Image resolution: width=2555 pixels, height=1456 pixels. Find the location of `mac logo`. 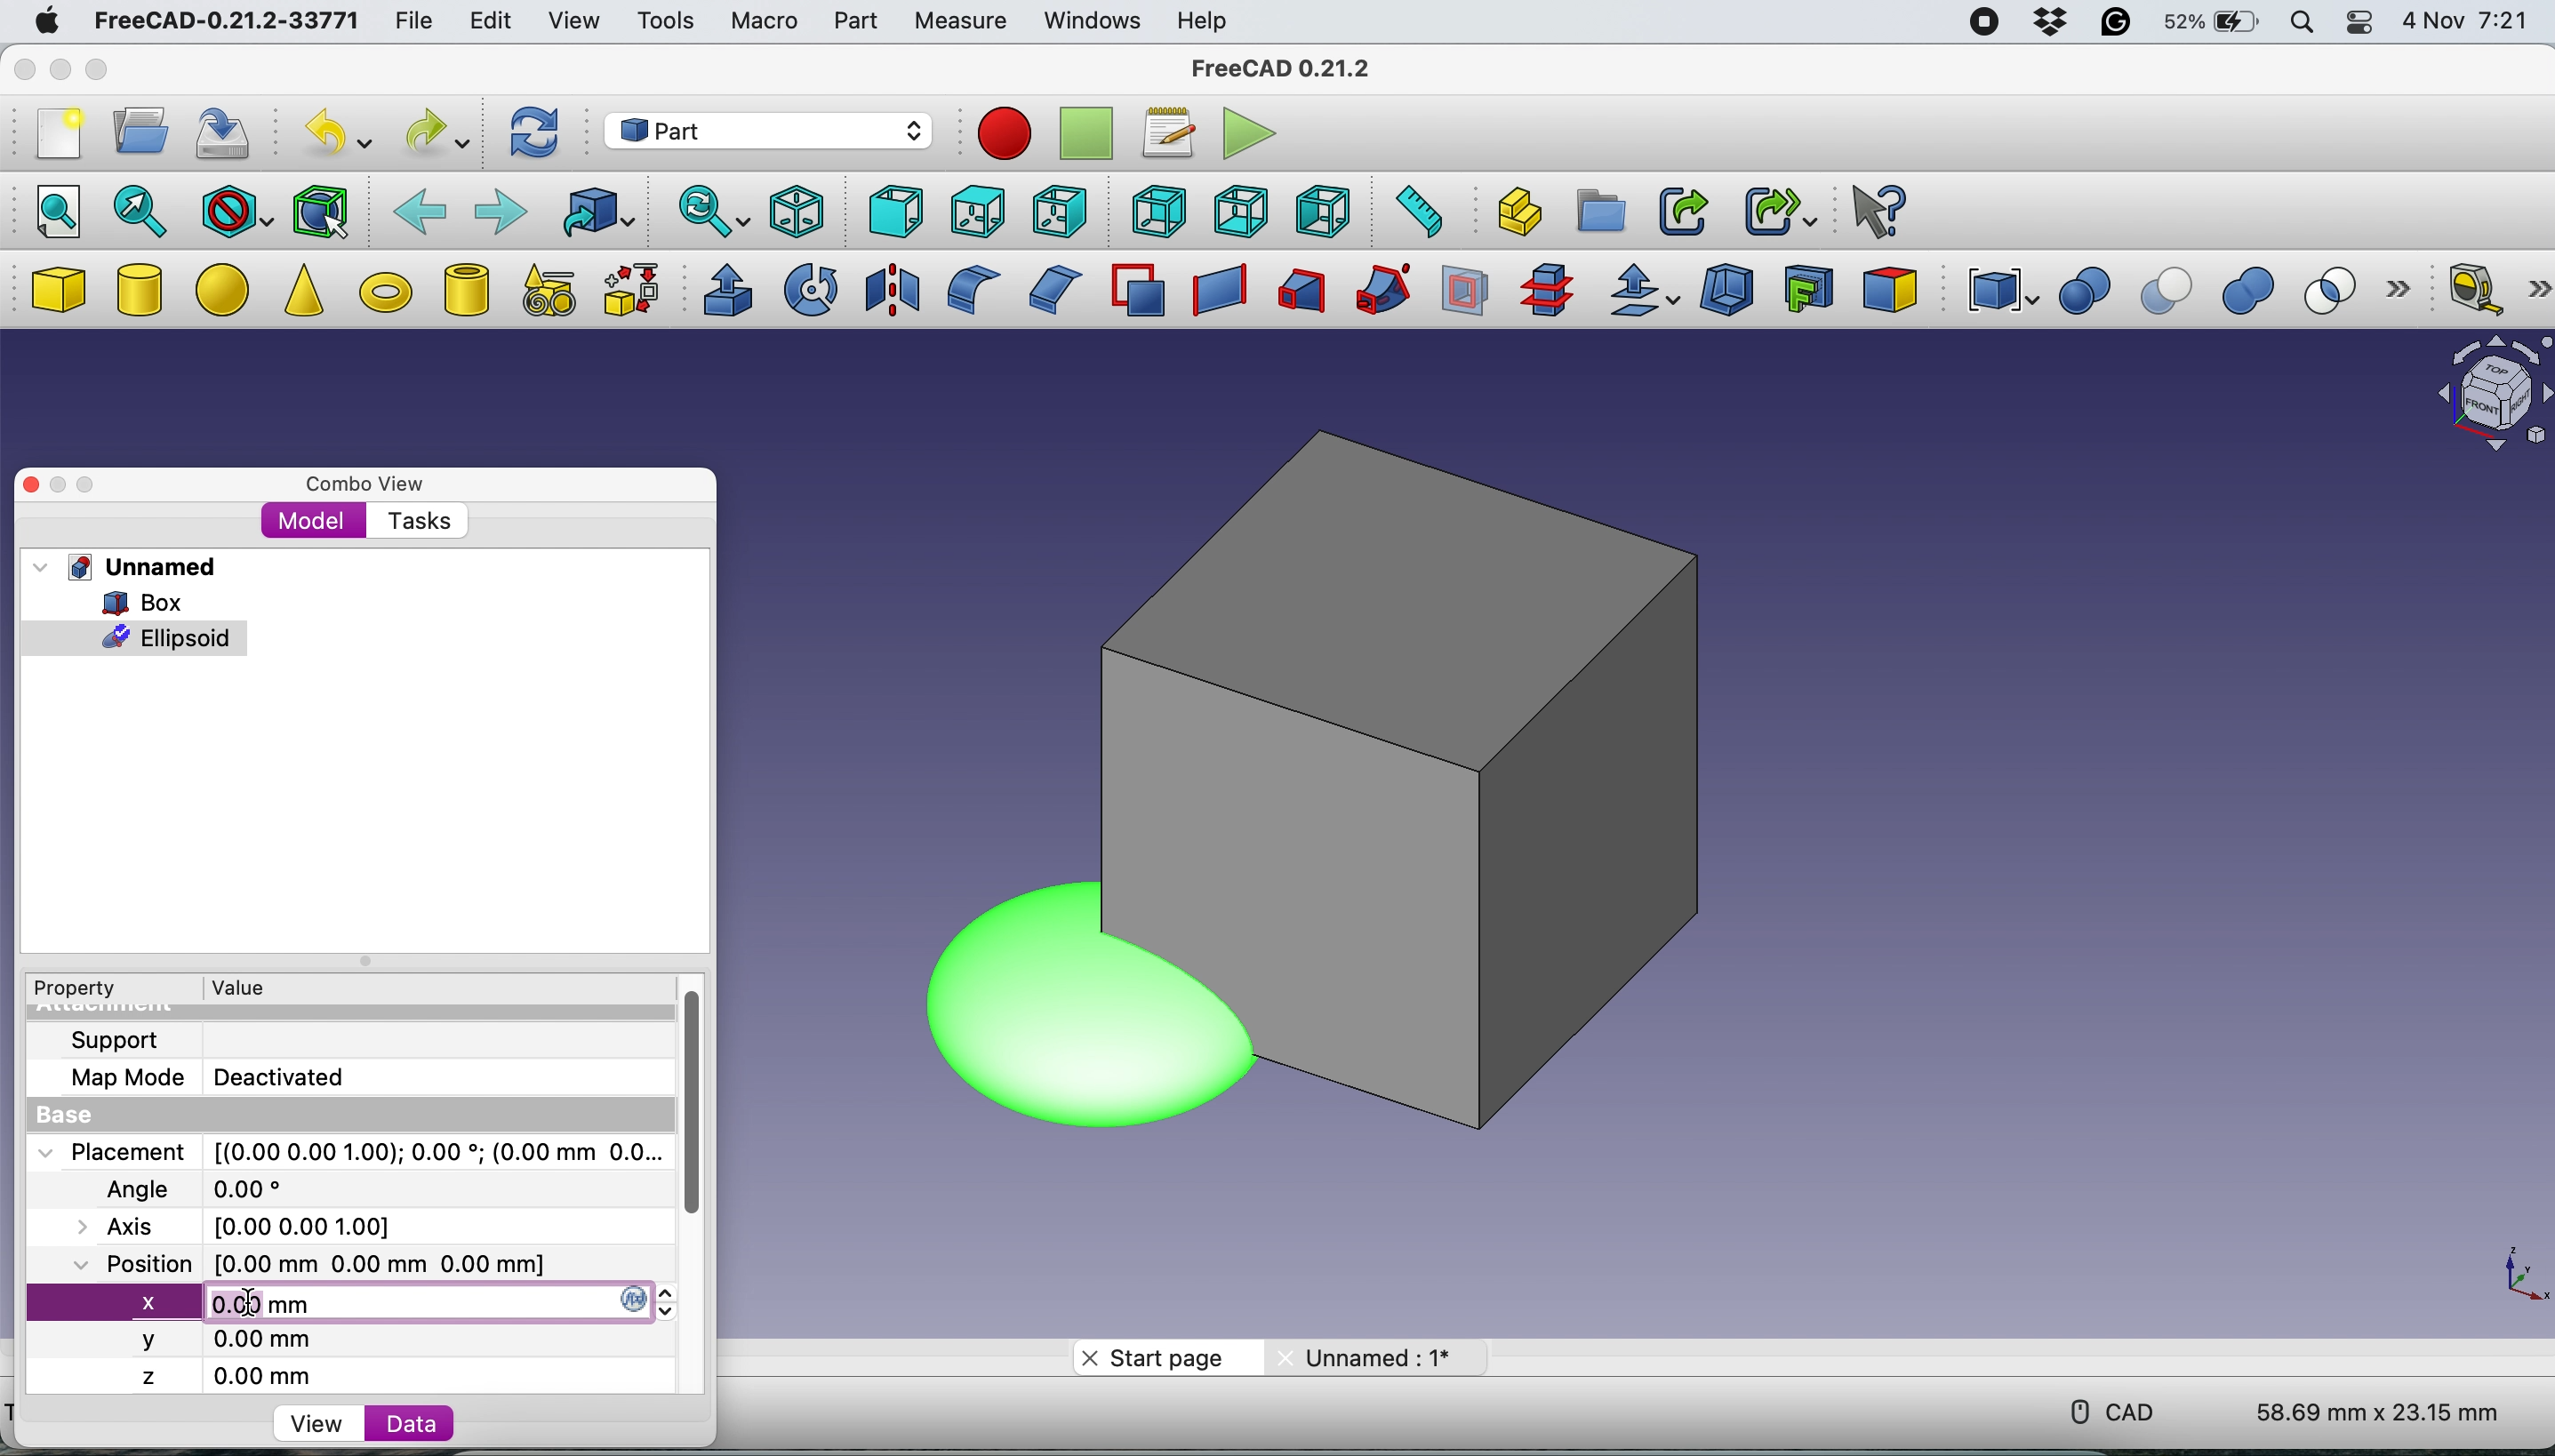

mac logo is located at coordinates (42, 23).